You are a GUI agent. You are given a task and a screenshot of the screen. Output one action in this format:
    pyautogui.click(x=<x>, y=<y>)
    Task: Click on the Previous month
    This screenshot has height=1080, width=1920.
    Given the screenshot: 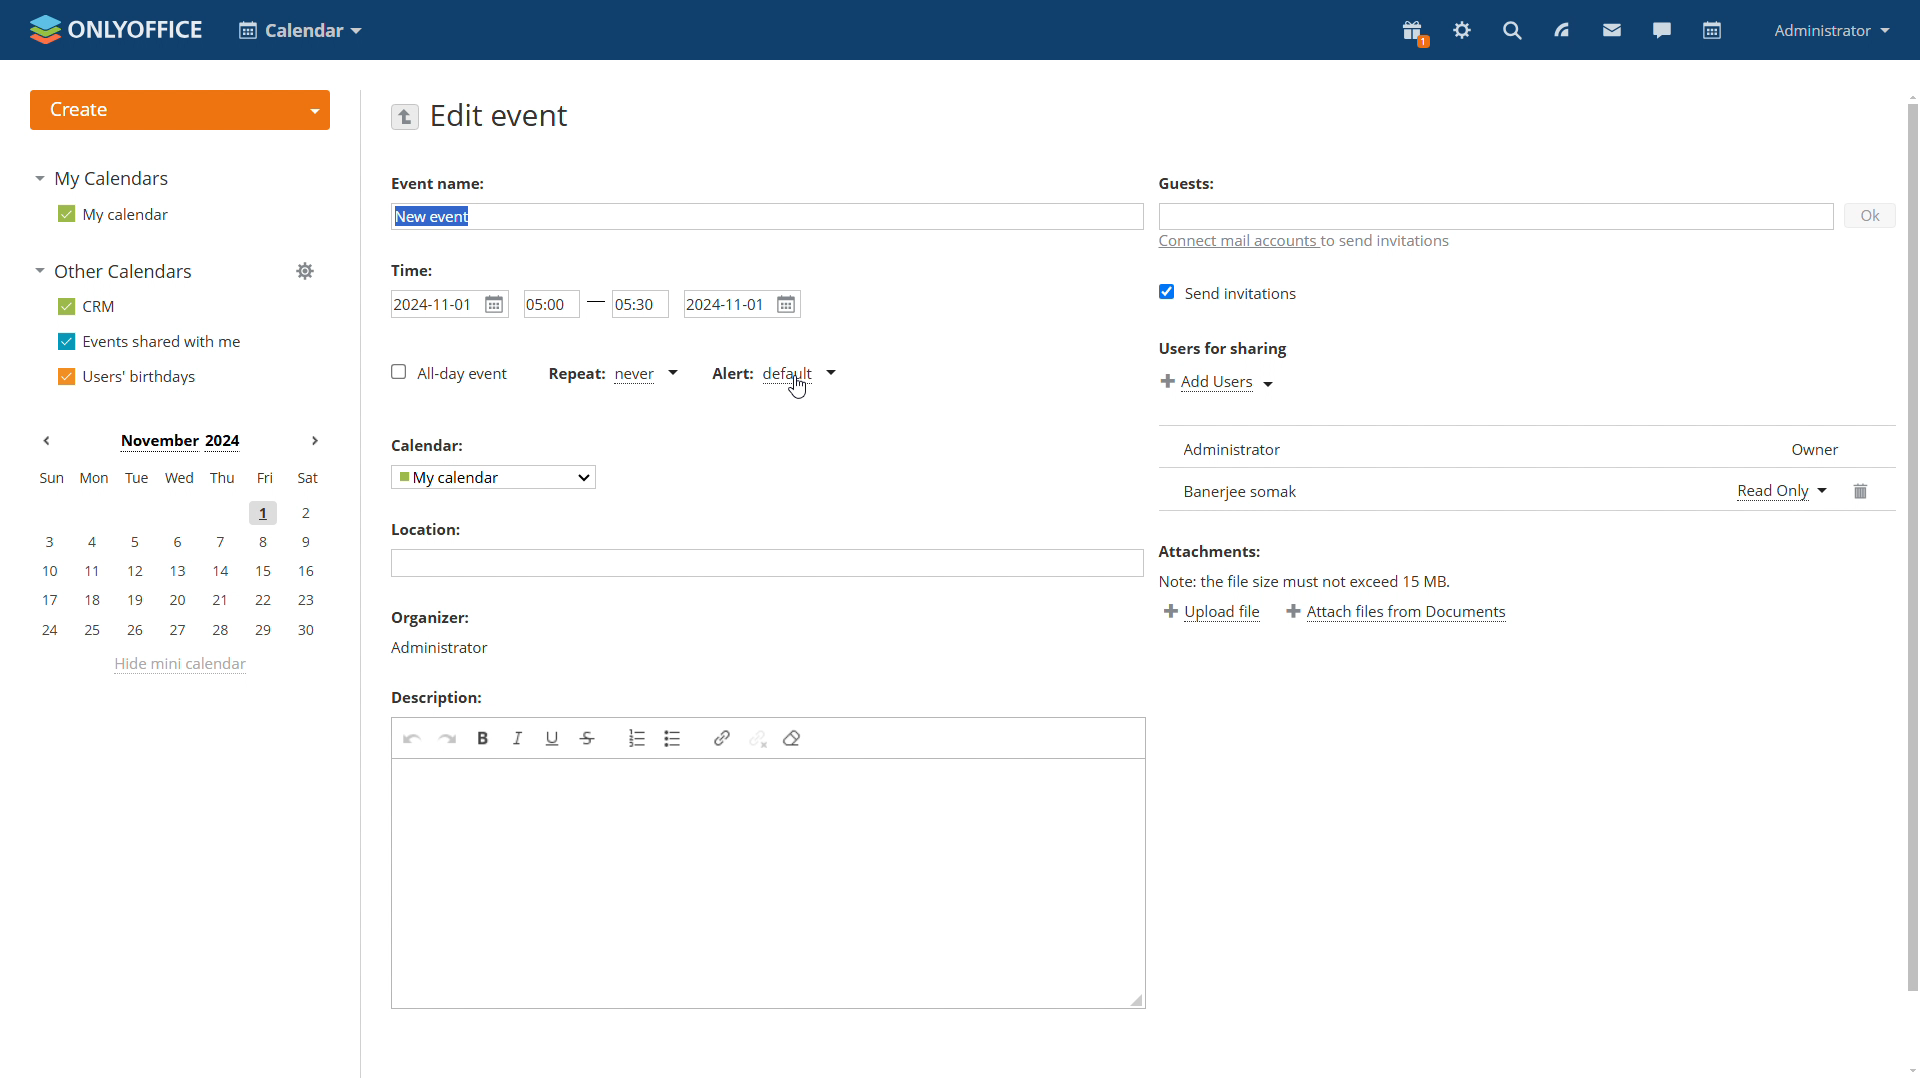 What is the action you would take?
    pyautogui.click(x=47, y=440)
    